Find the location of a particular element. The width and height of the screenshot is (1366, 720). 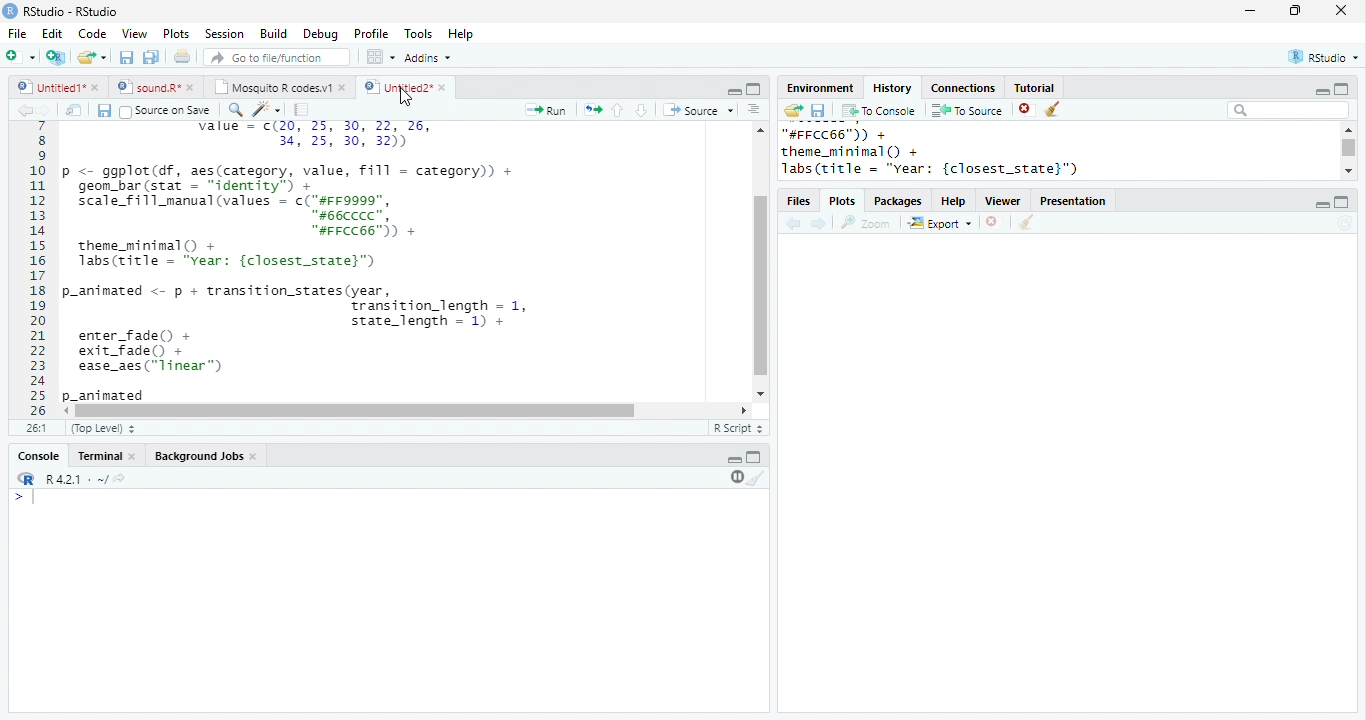

search file is located at coordinates (275, 57).